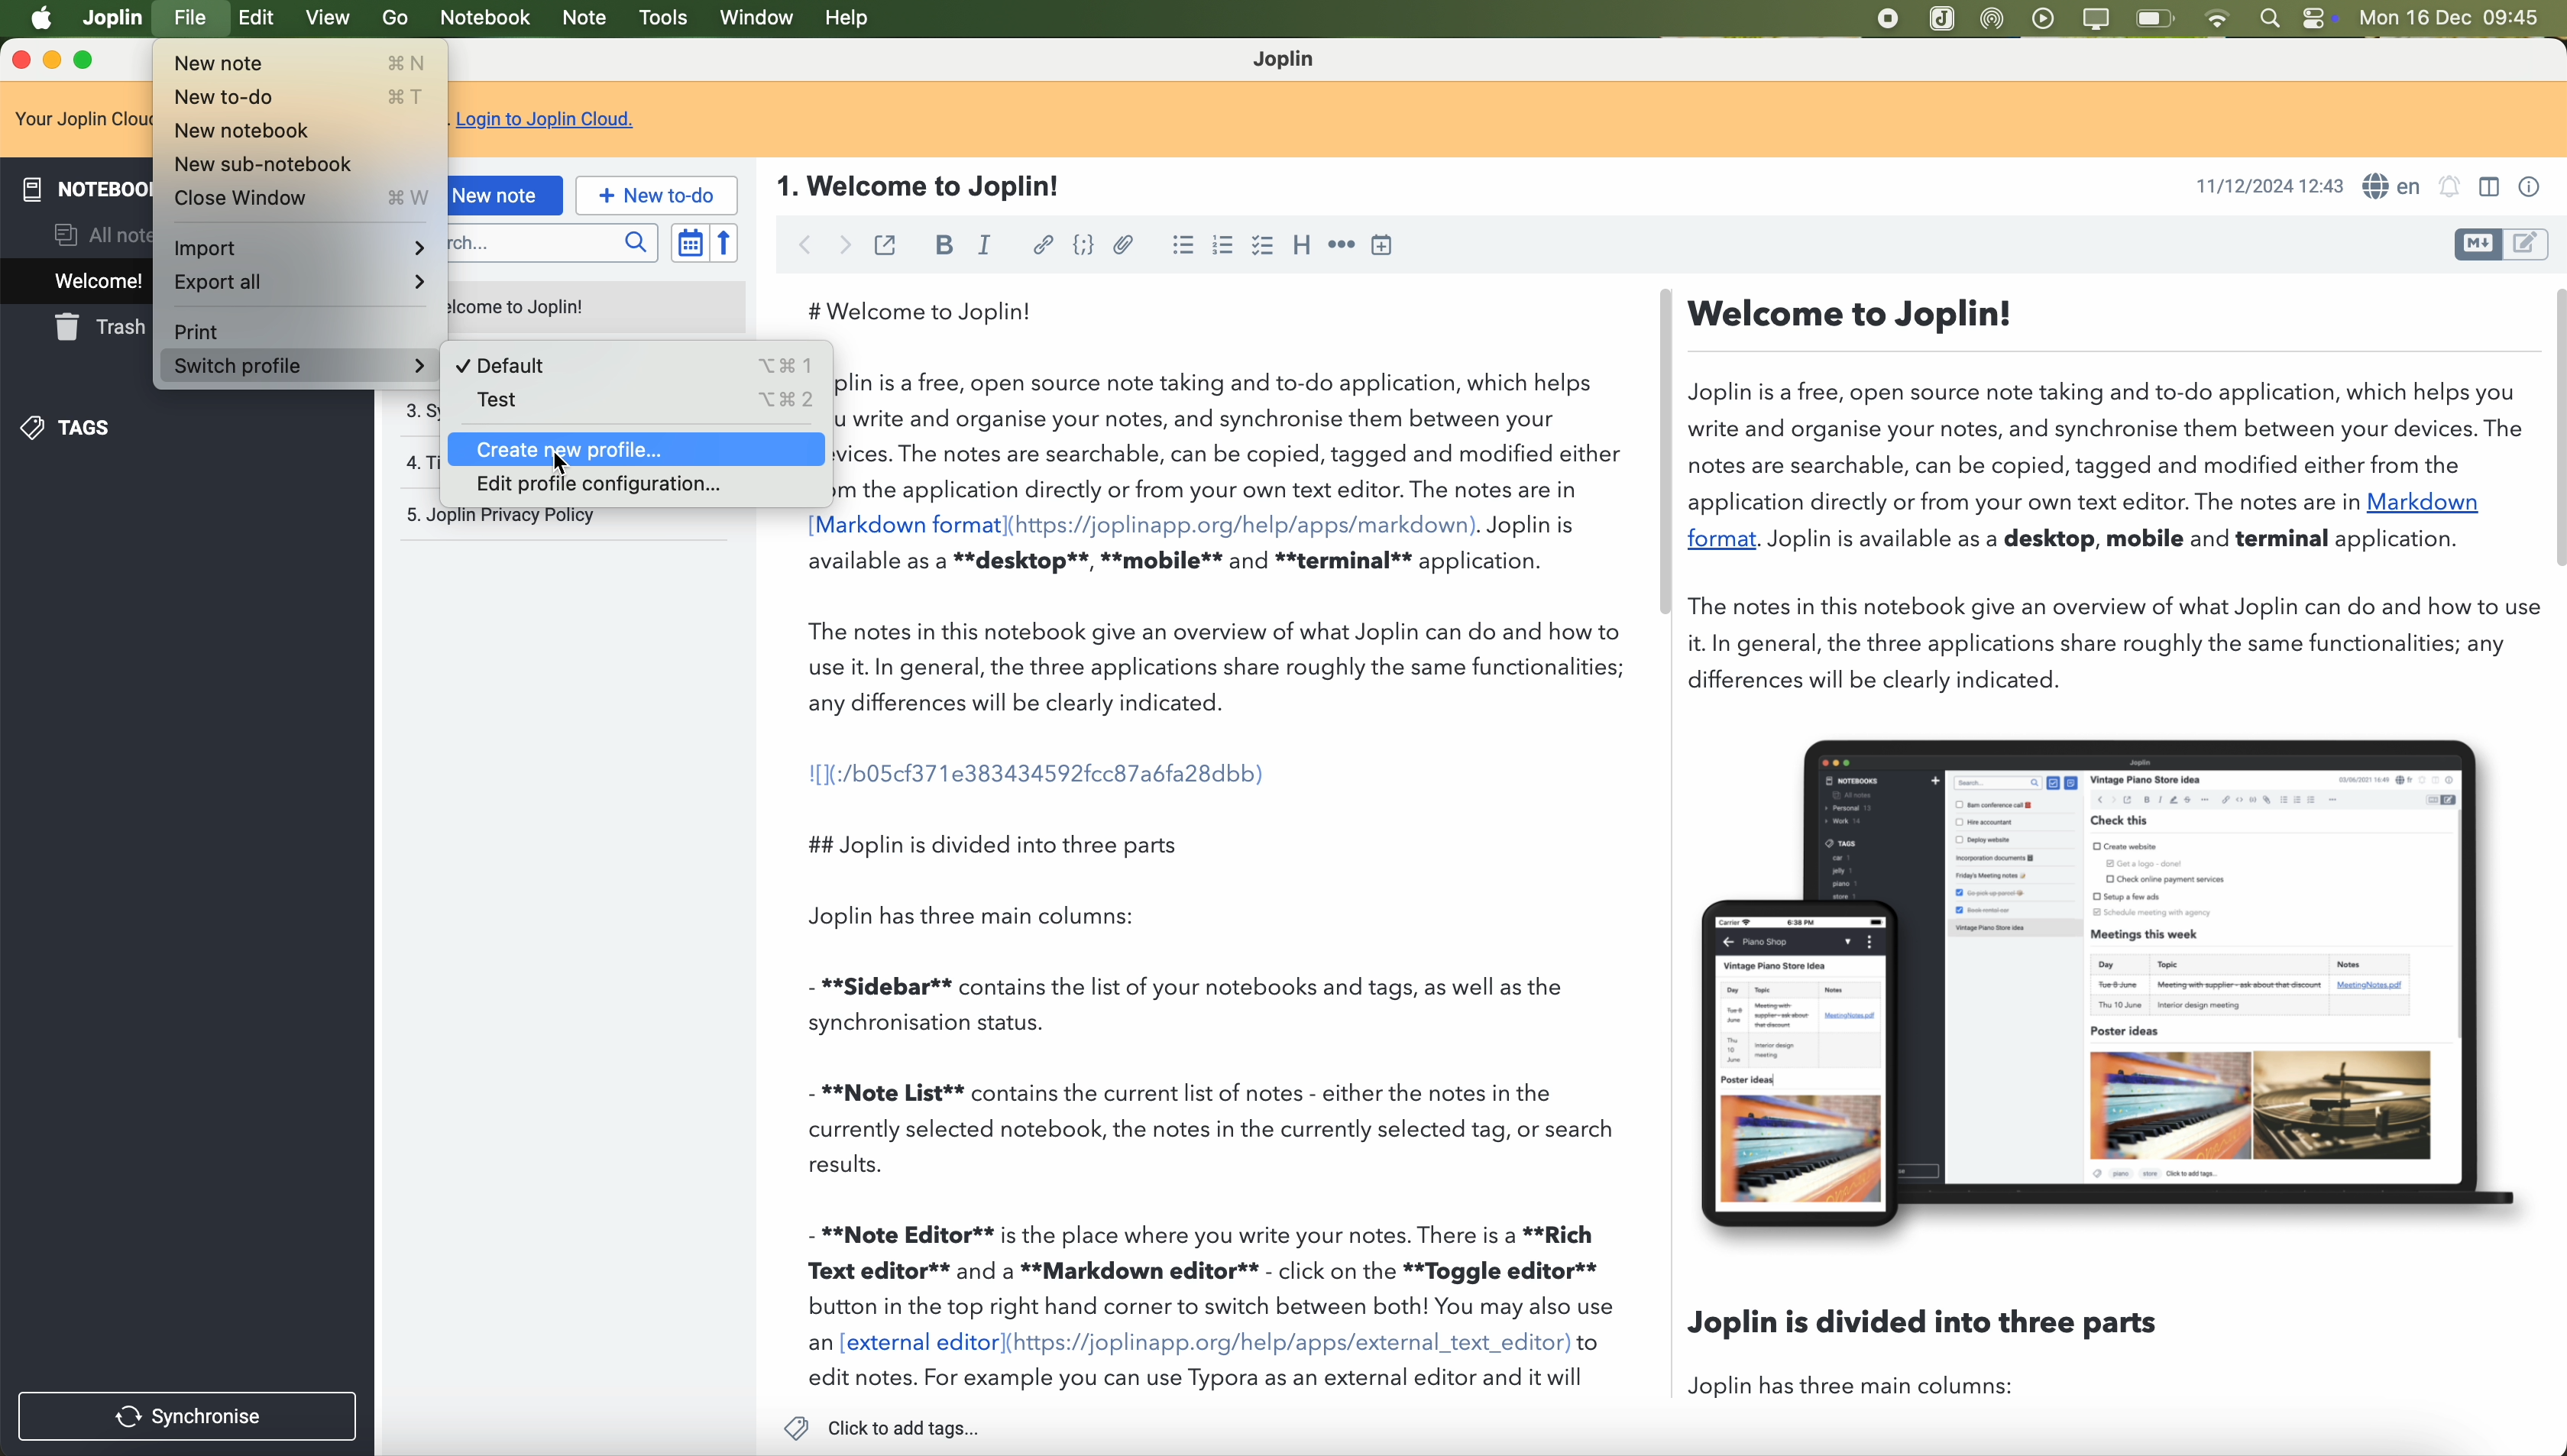 Image resolution: width=2567 pixels, height=1456 pixels. What do you see at coordinates (2488, 188) in the screenshot?
I see `toggle editors layout` at bounding box center [2488, 188].